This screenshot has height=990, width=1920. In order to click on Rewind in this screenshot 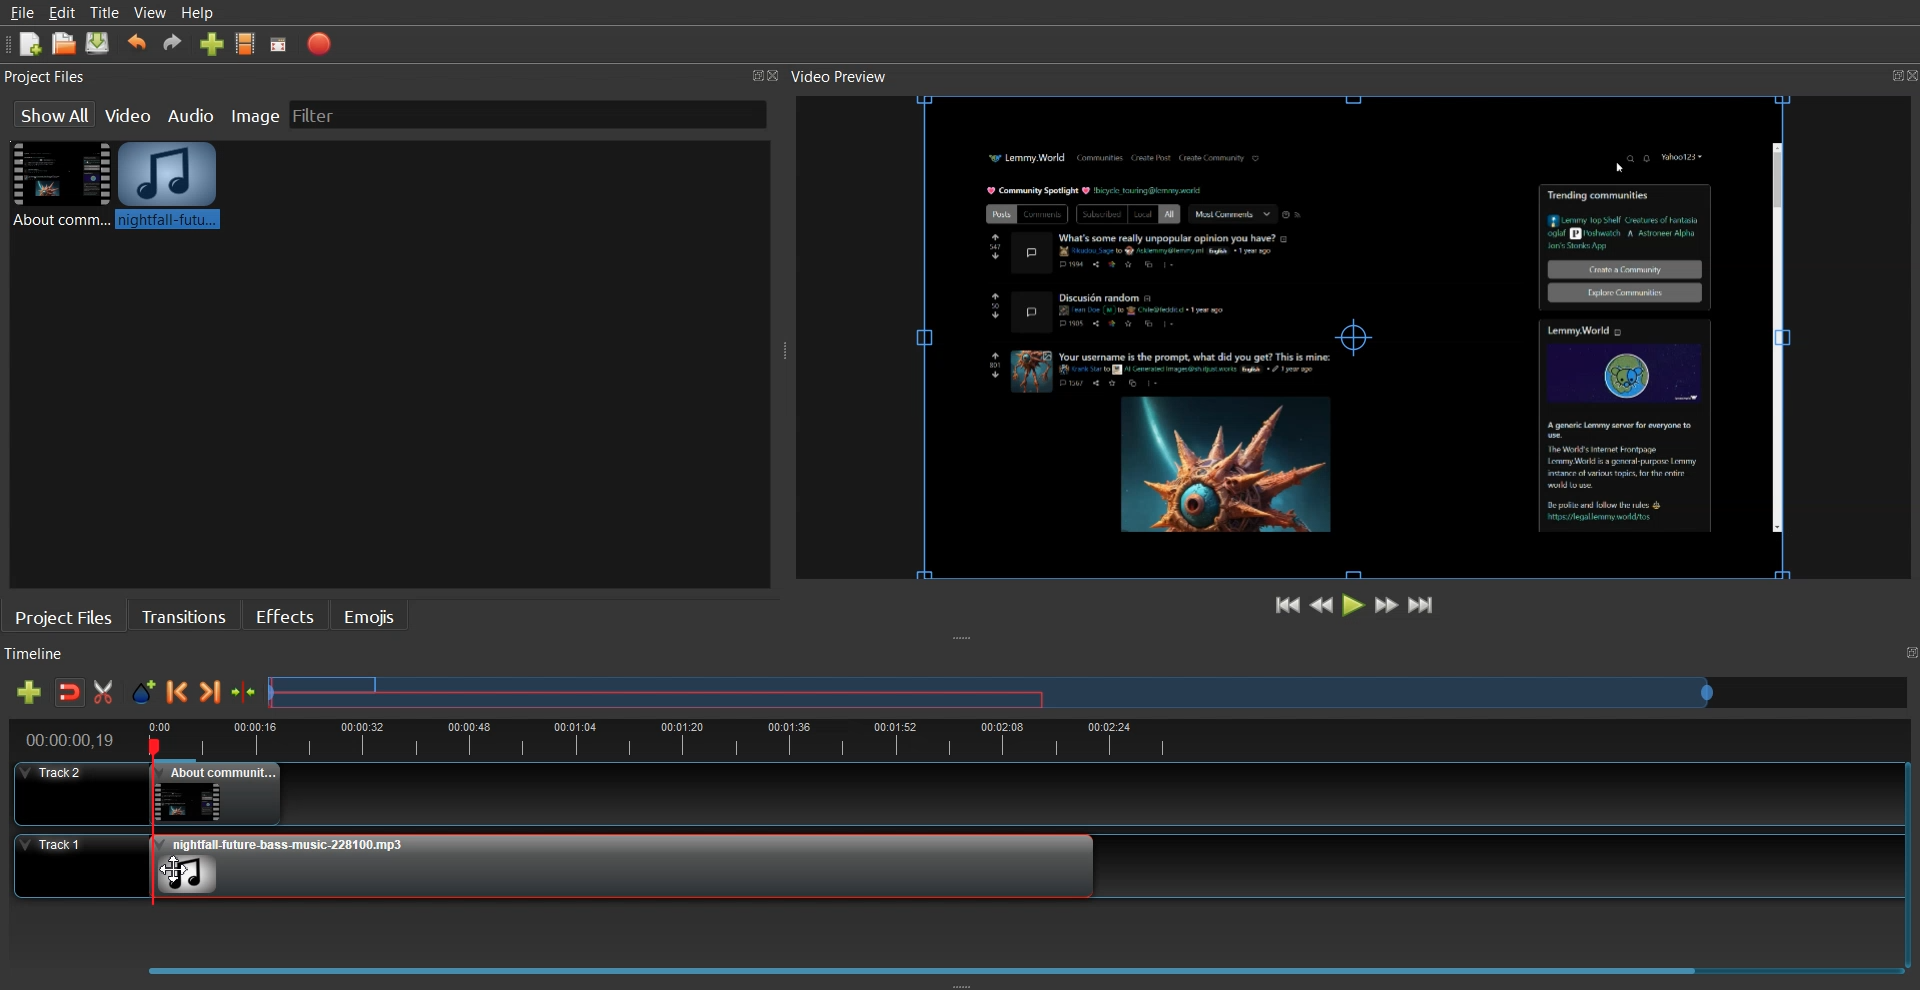, I will do `click(1322, 603)`.